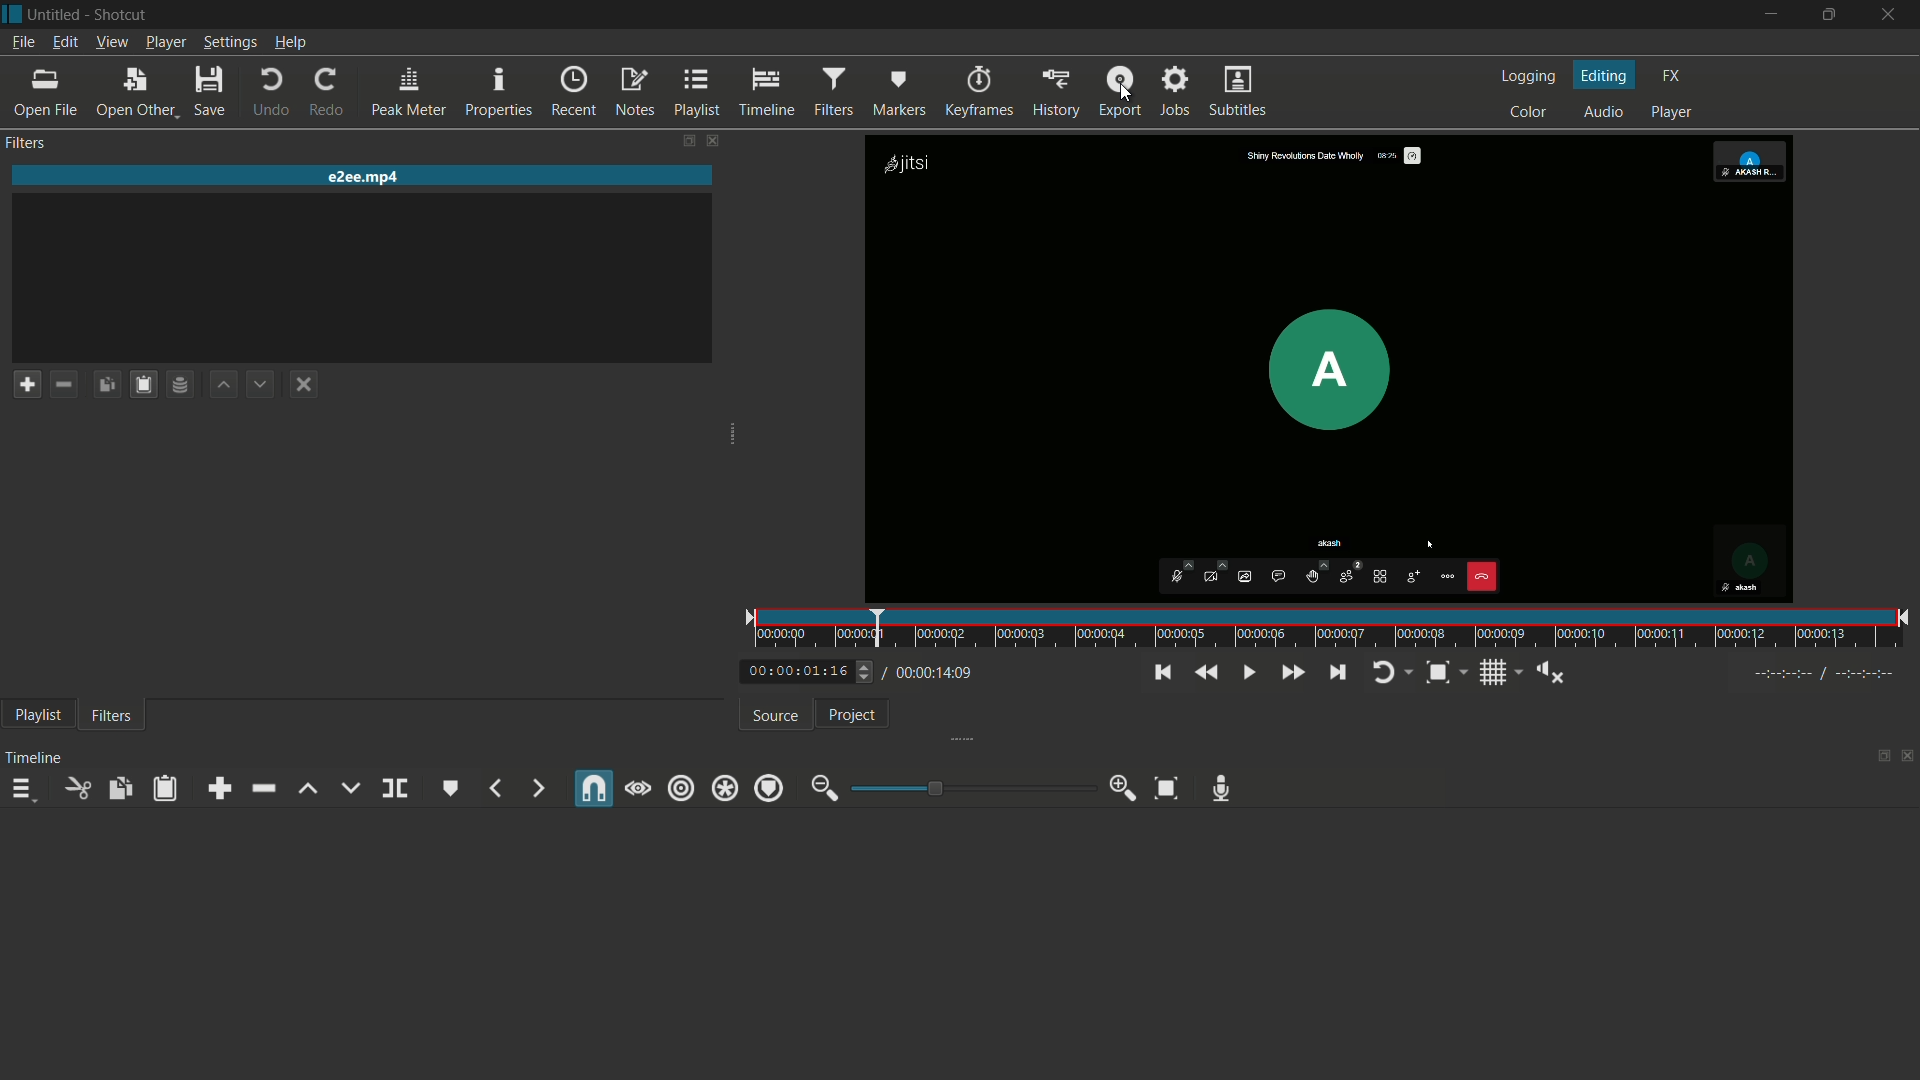 Image resolution: width=1920 pixels, height=1080 pixels. What do you see at coordinates (1493, 673) in the screenshot?
I see `toggle grid` at bounding box center [1493, 673].